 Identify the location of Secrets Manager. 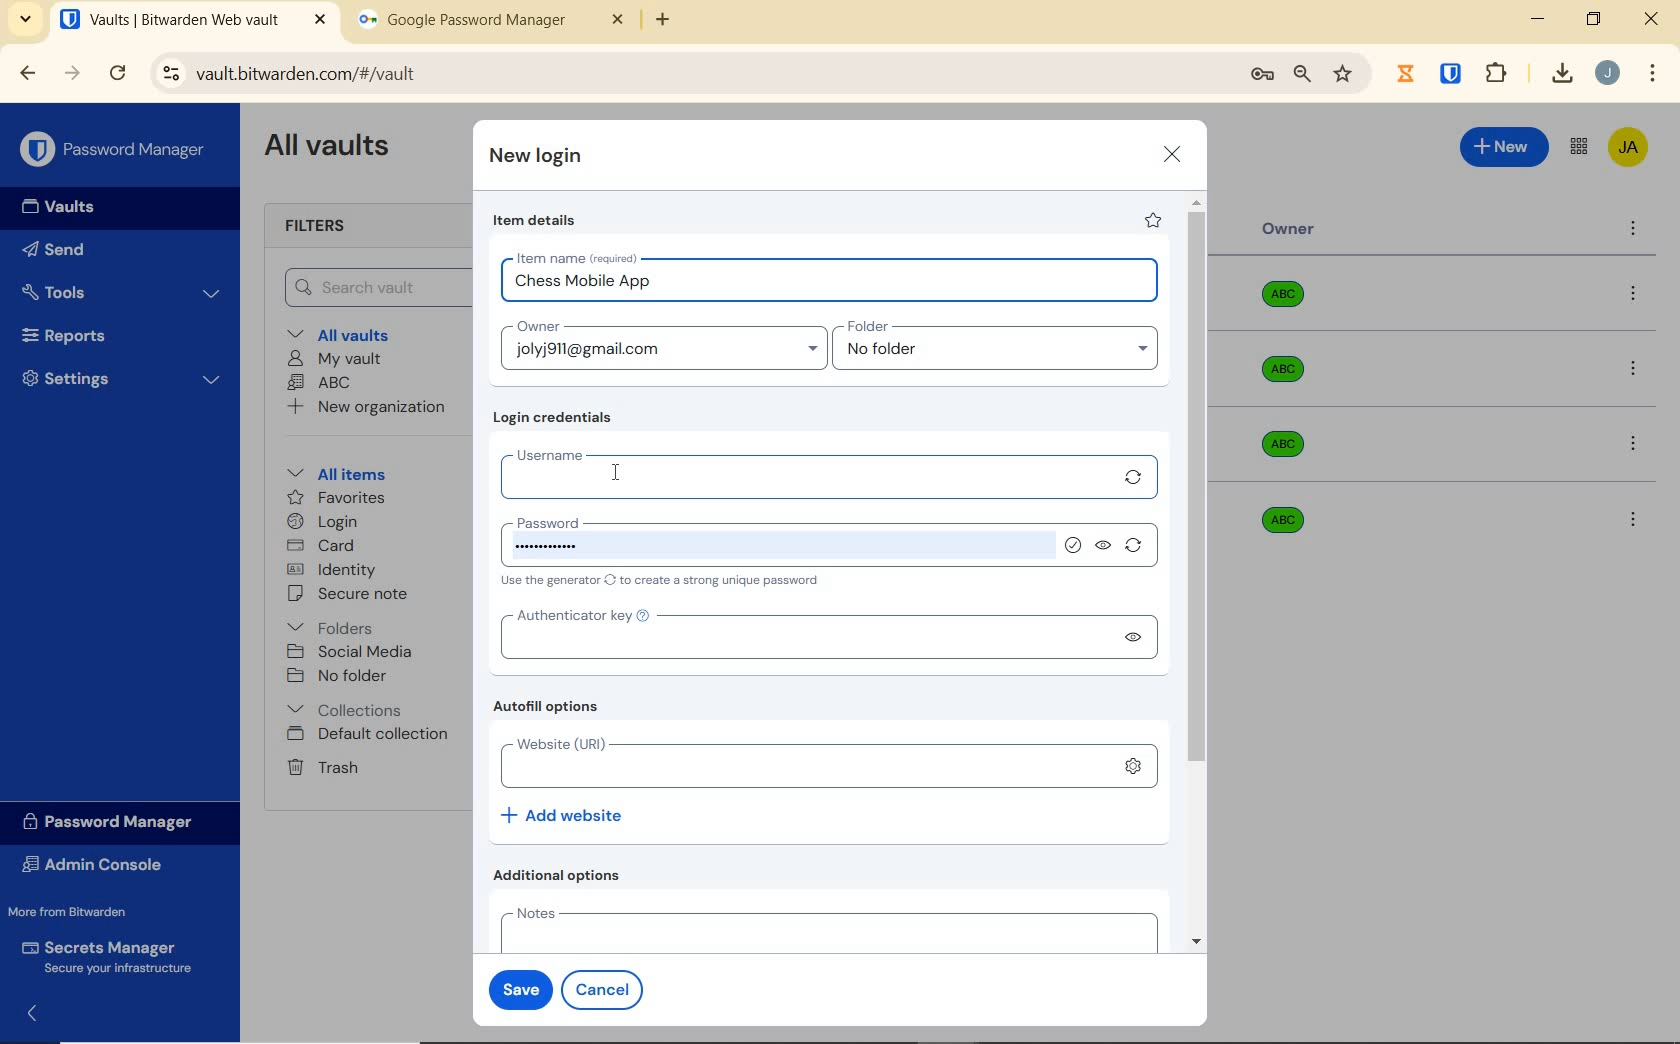
(103, 958).